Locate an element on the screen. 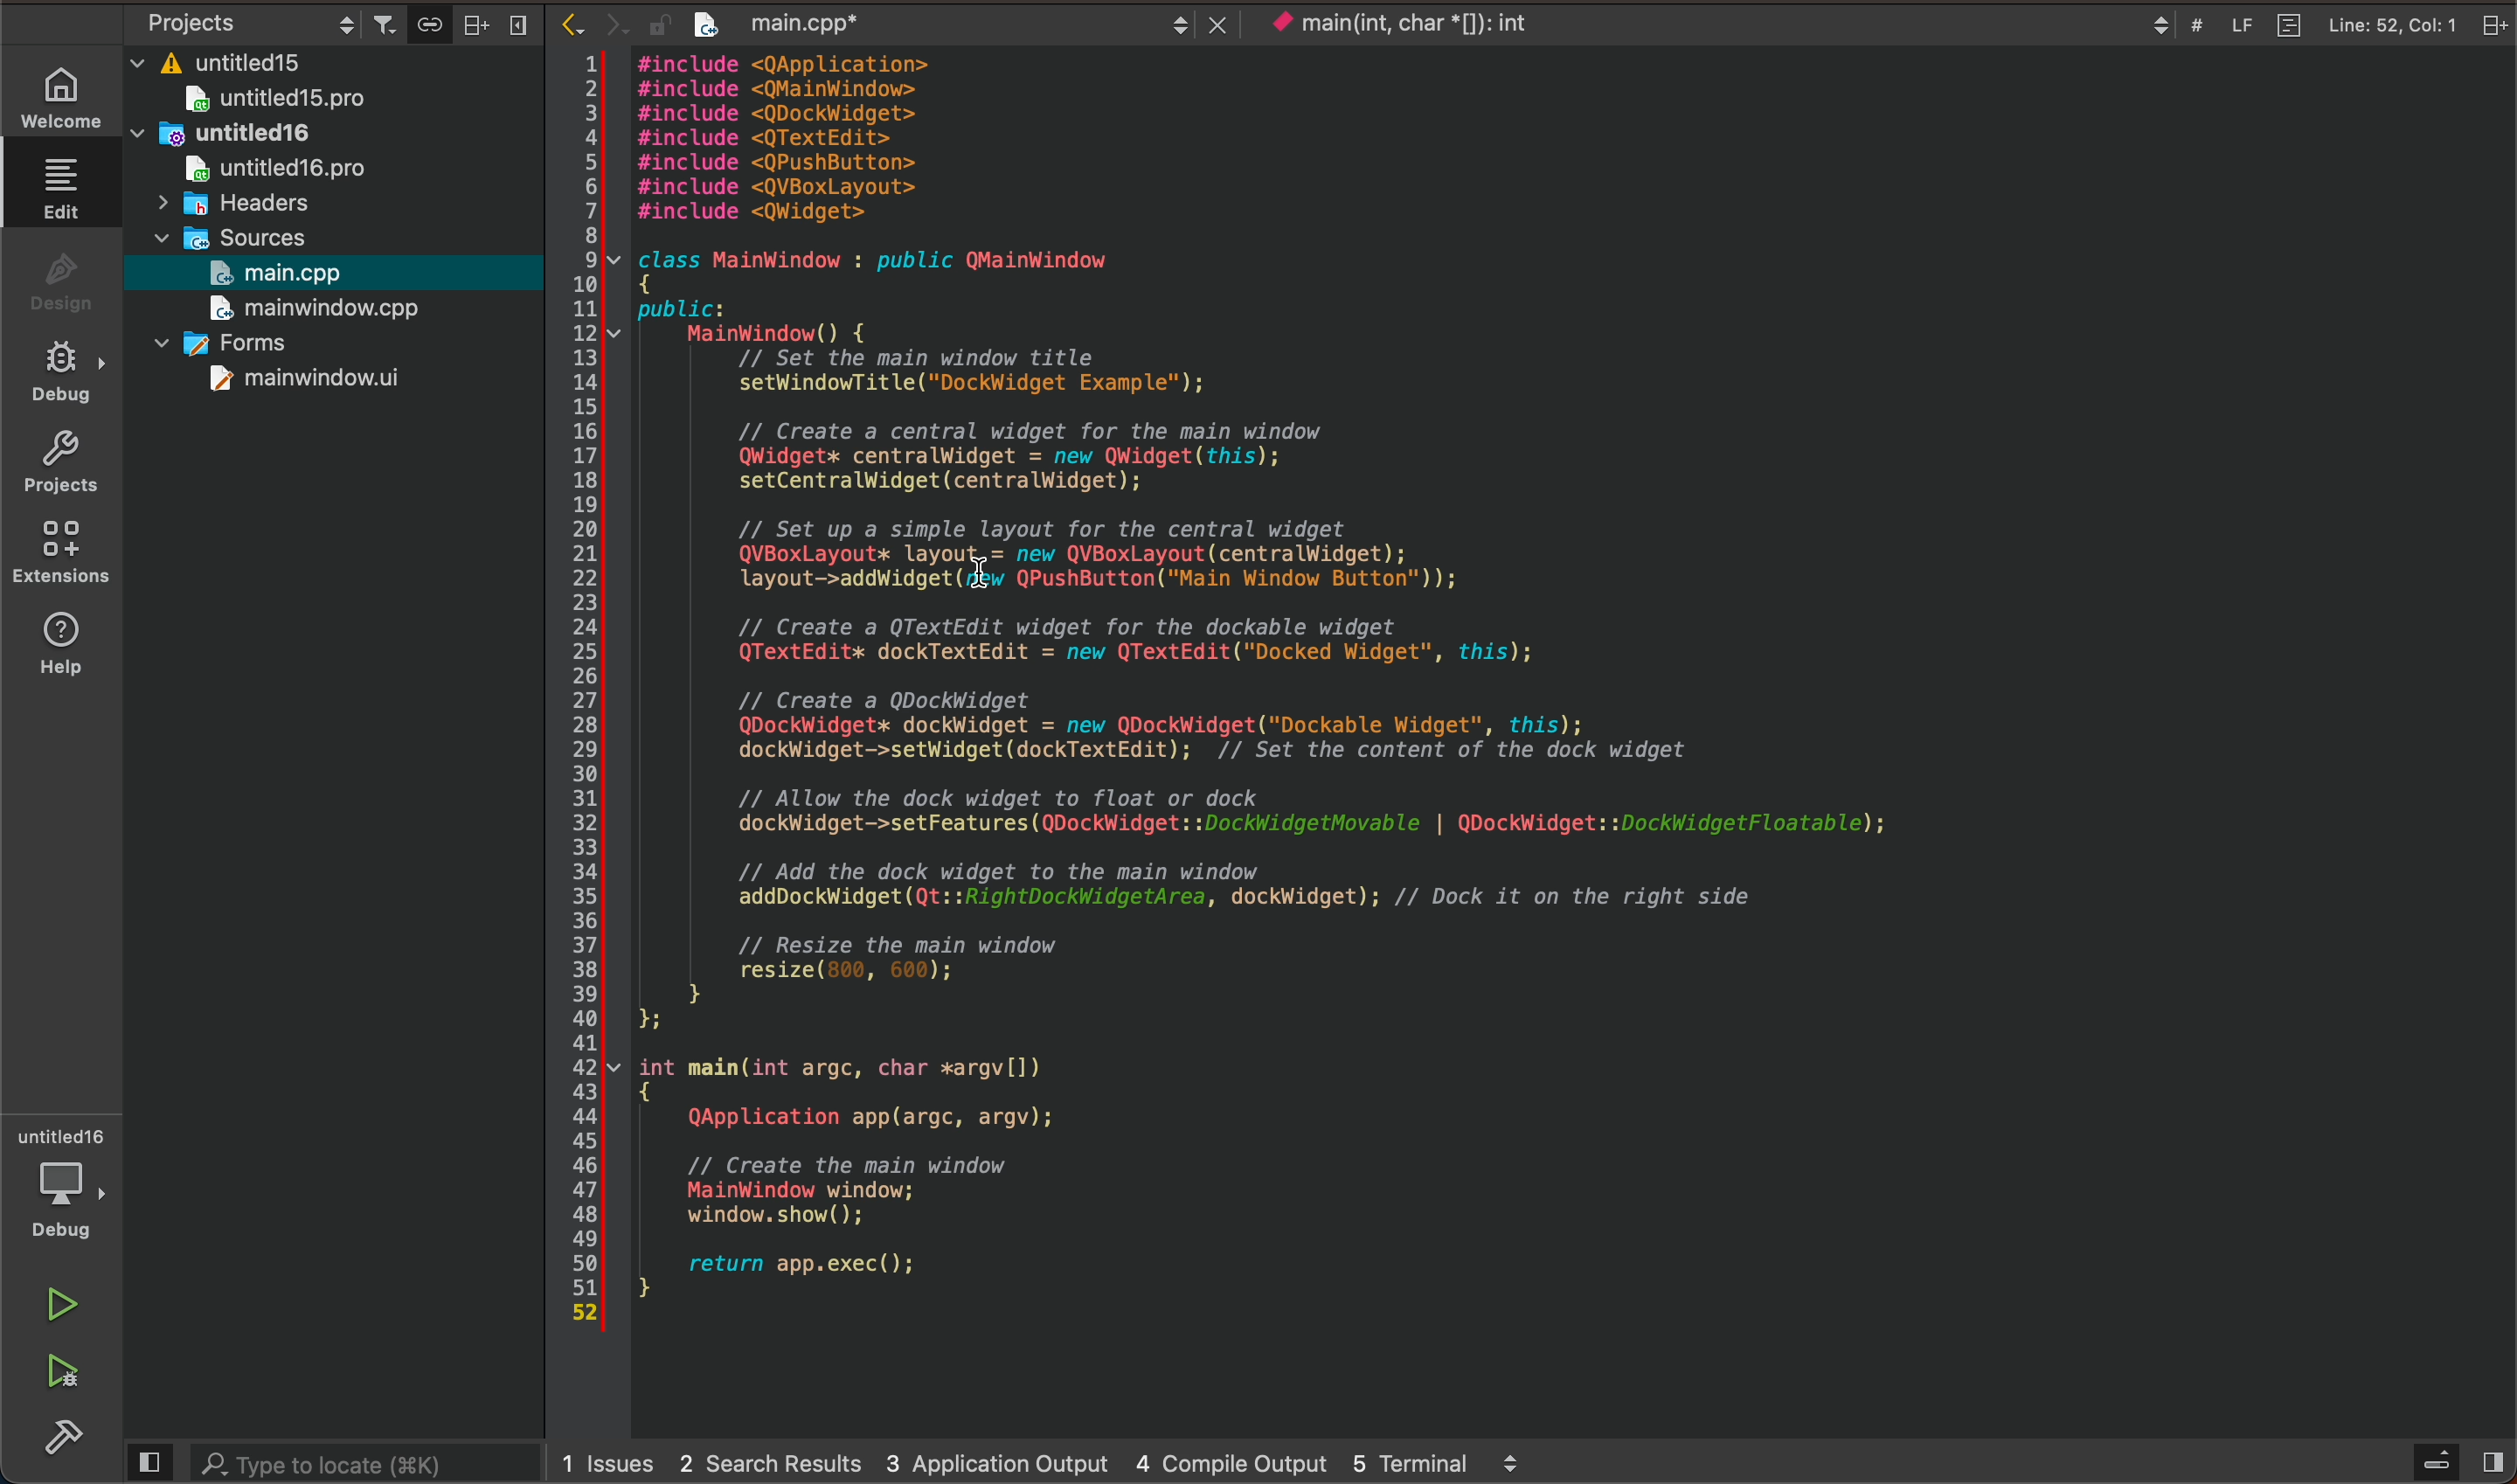 This screenshot has width=2517, height=1484. headers is located at coordinates (248, 202).